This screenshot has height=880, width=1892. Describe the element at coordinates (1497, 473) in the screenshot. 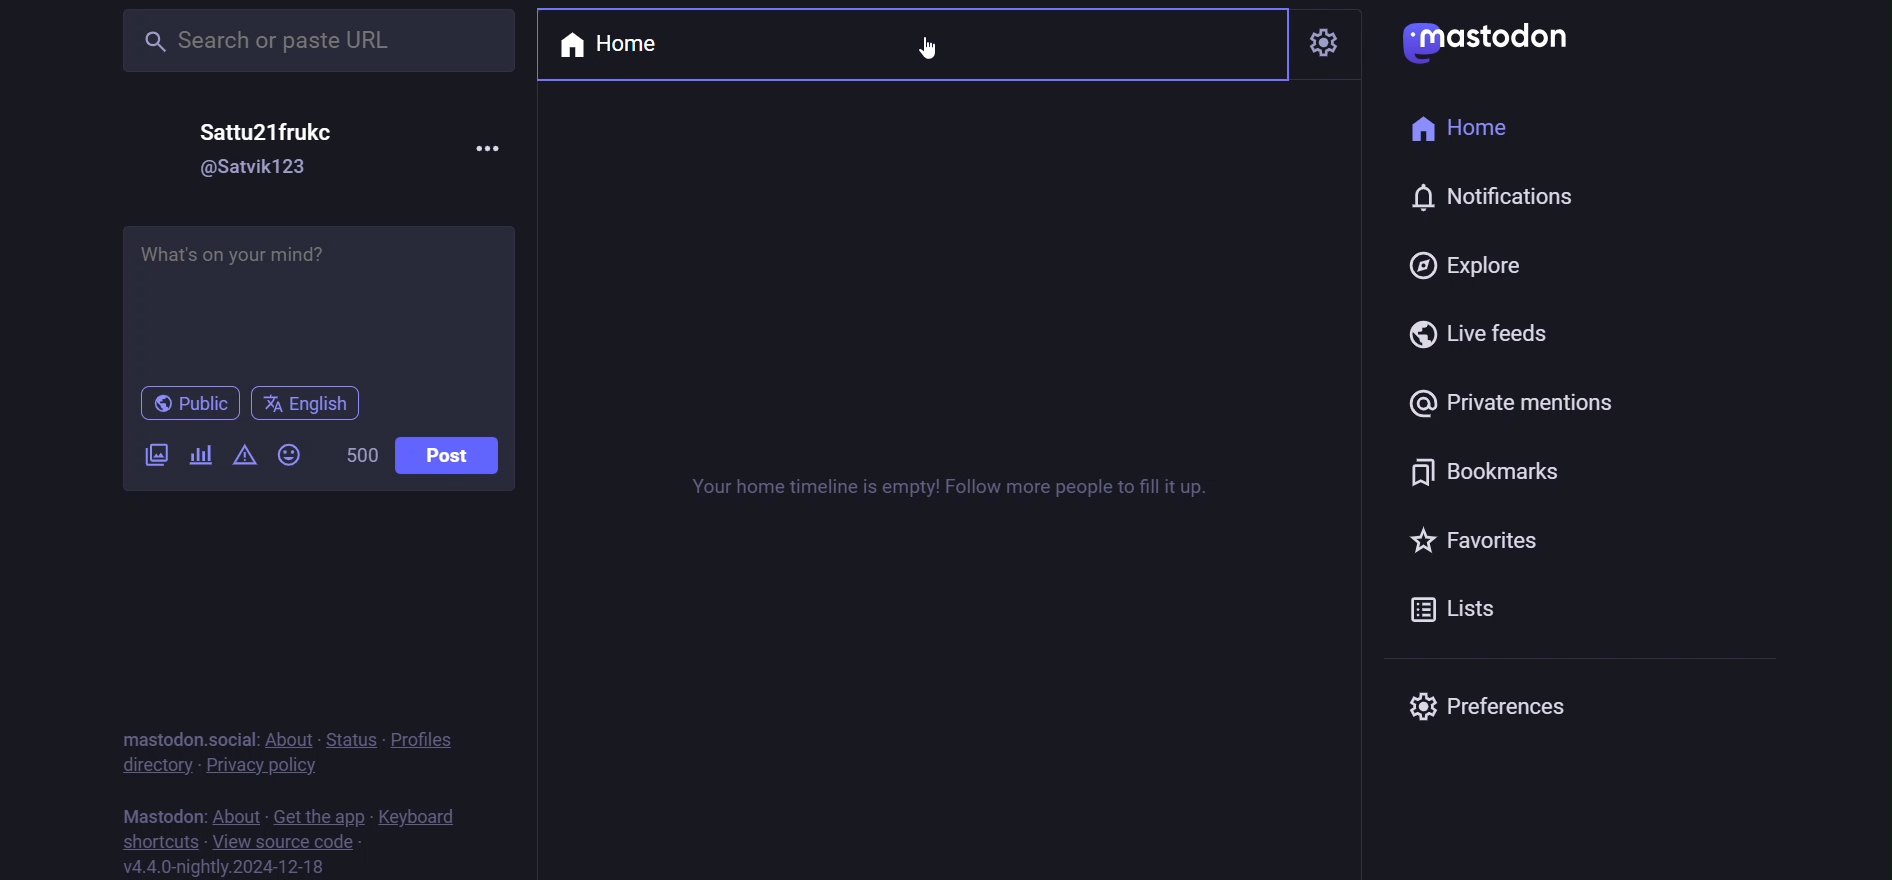

I see `bookmarks` at that location.